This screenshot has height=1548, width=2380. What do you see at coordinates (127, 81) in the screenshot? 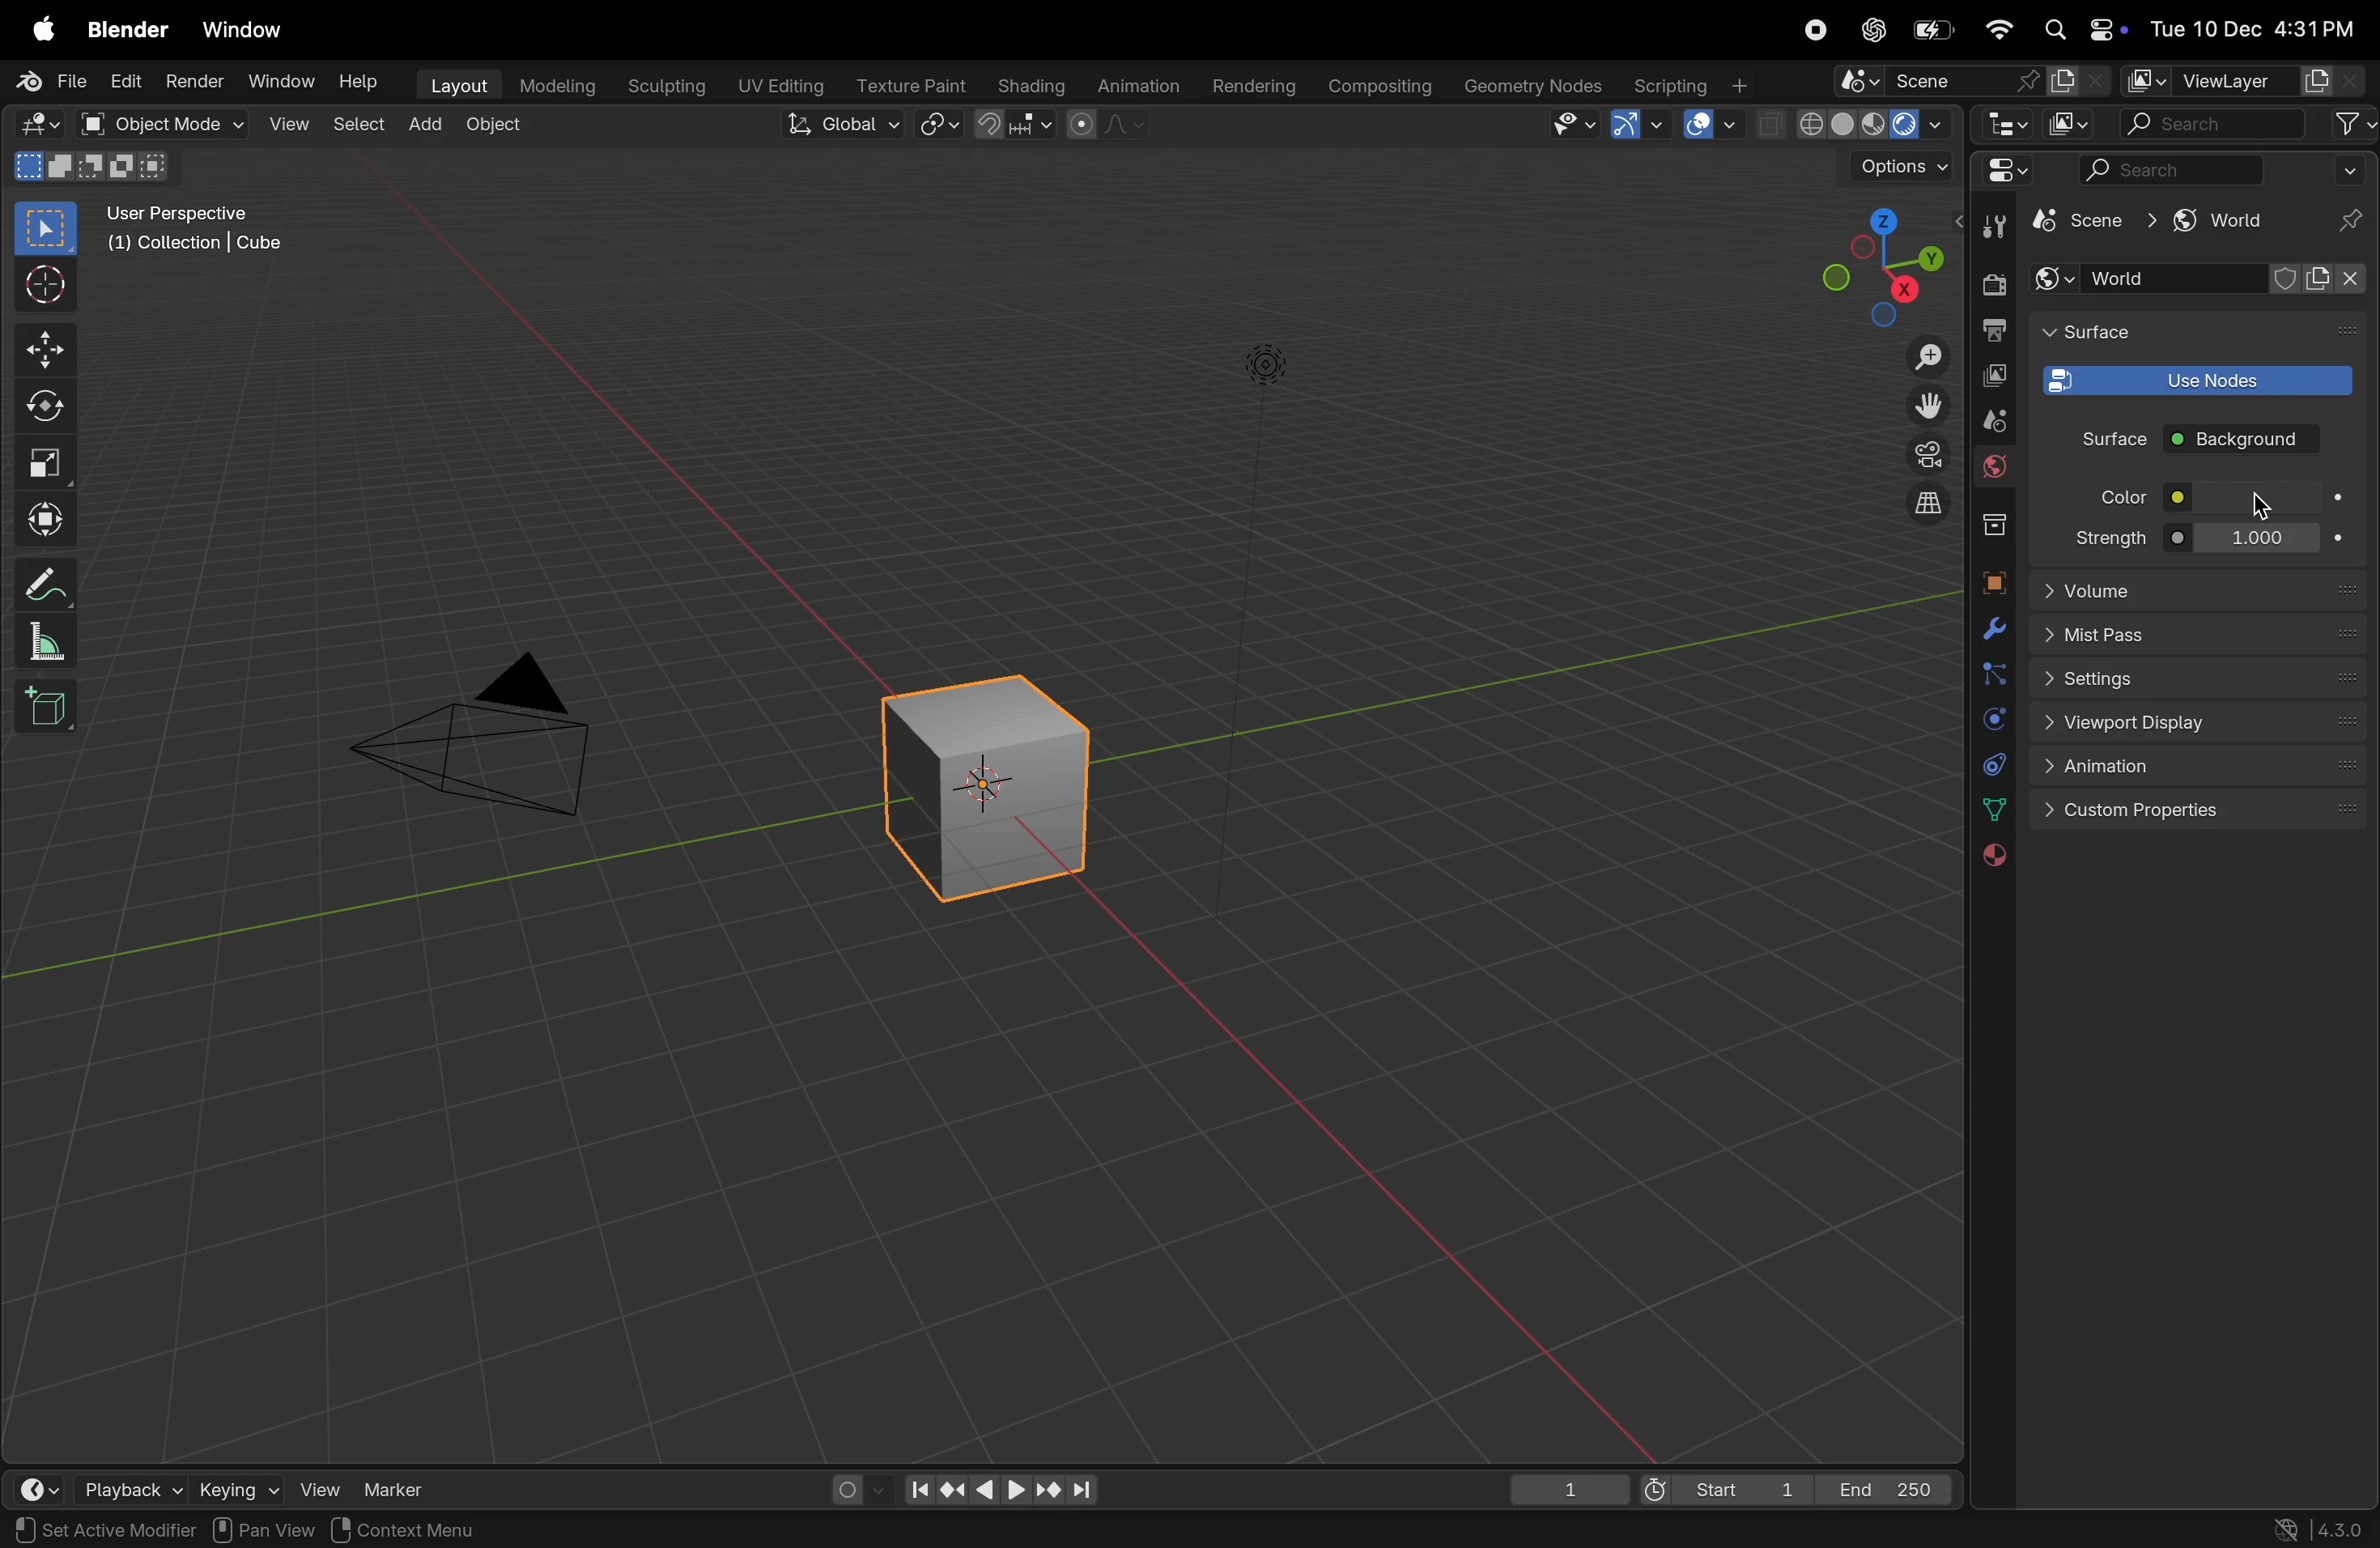
I see `Edit` at bounding box center [127, 81].